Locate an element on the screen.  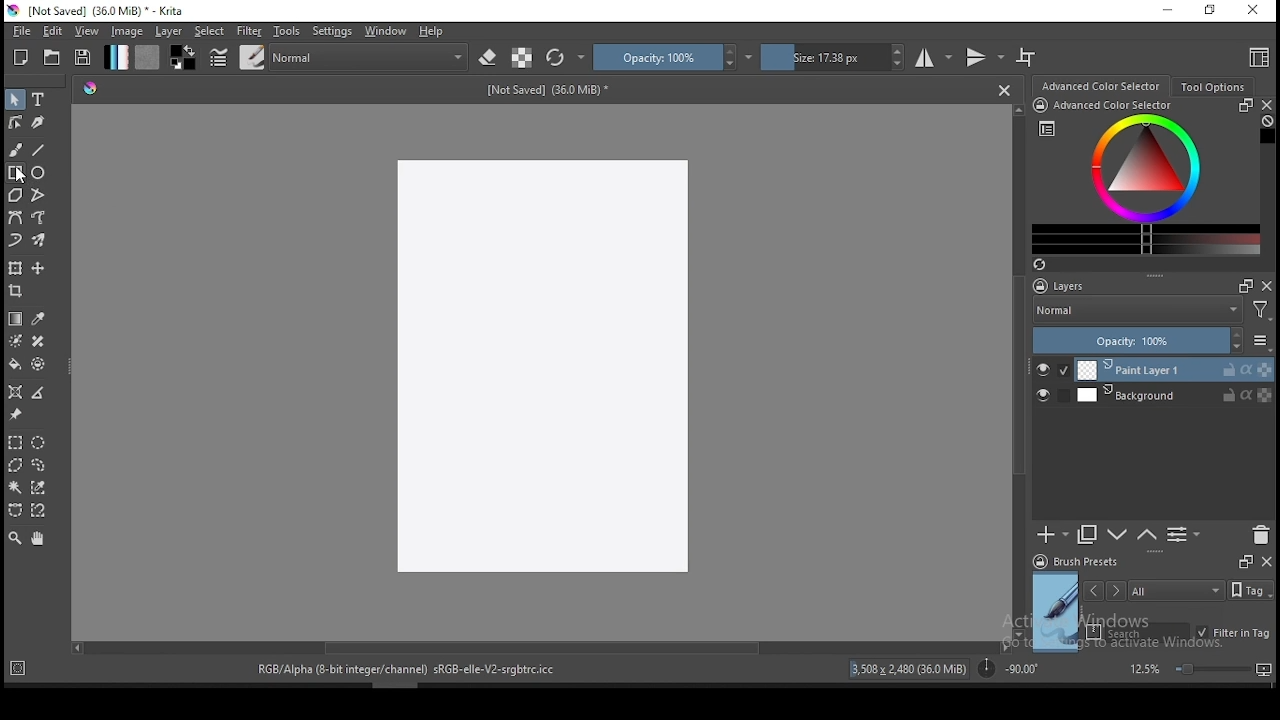
close docker is located at coordinates (1267, 285).